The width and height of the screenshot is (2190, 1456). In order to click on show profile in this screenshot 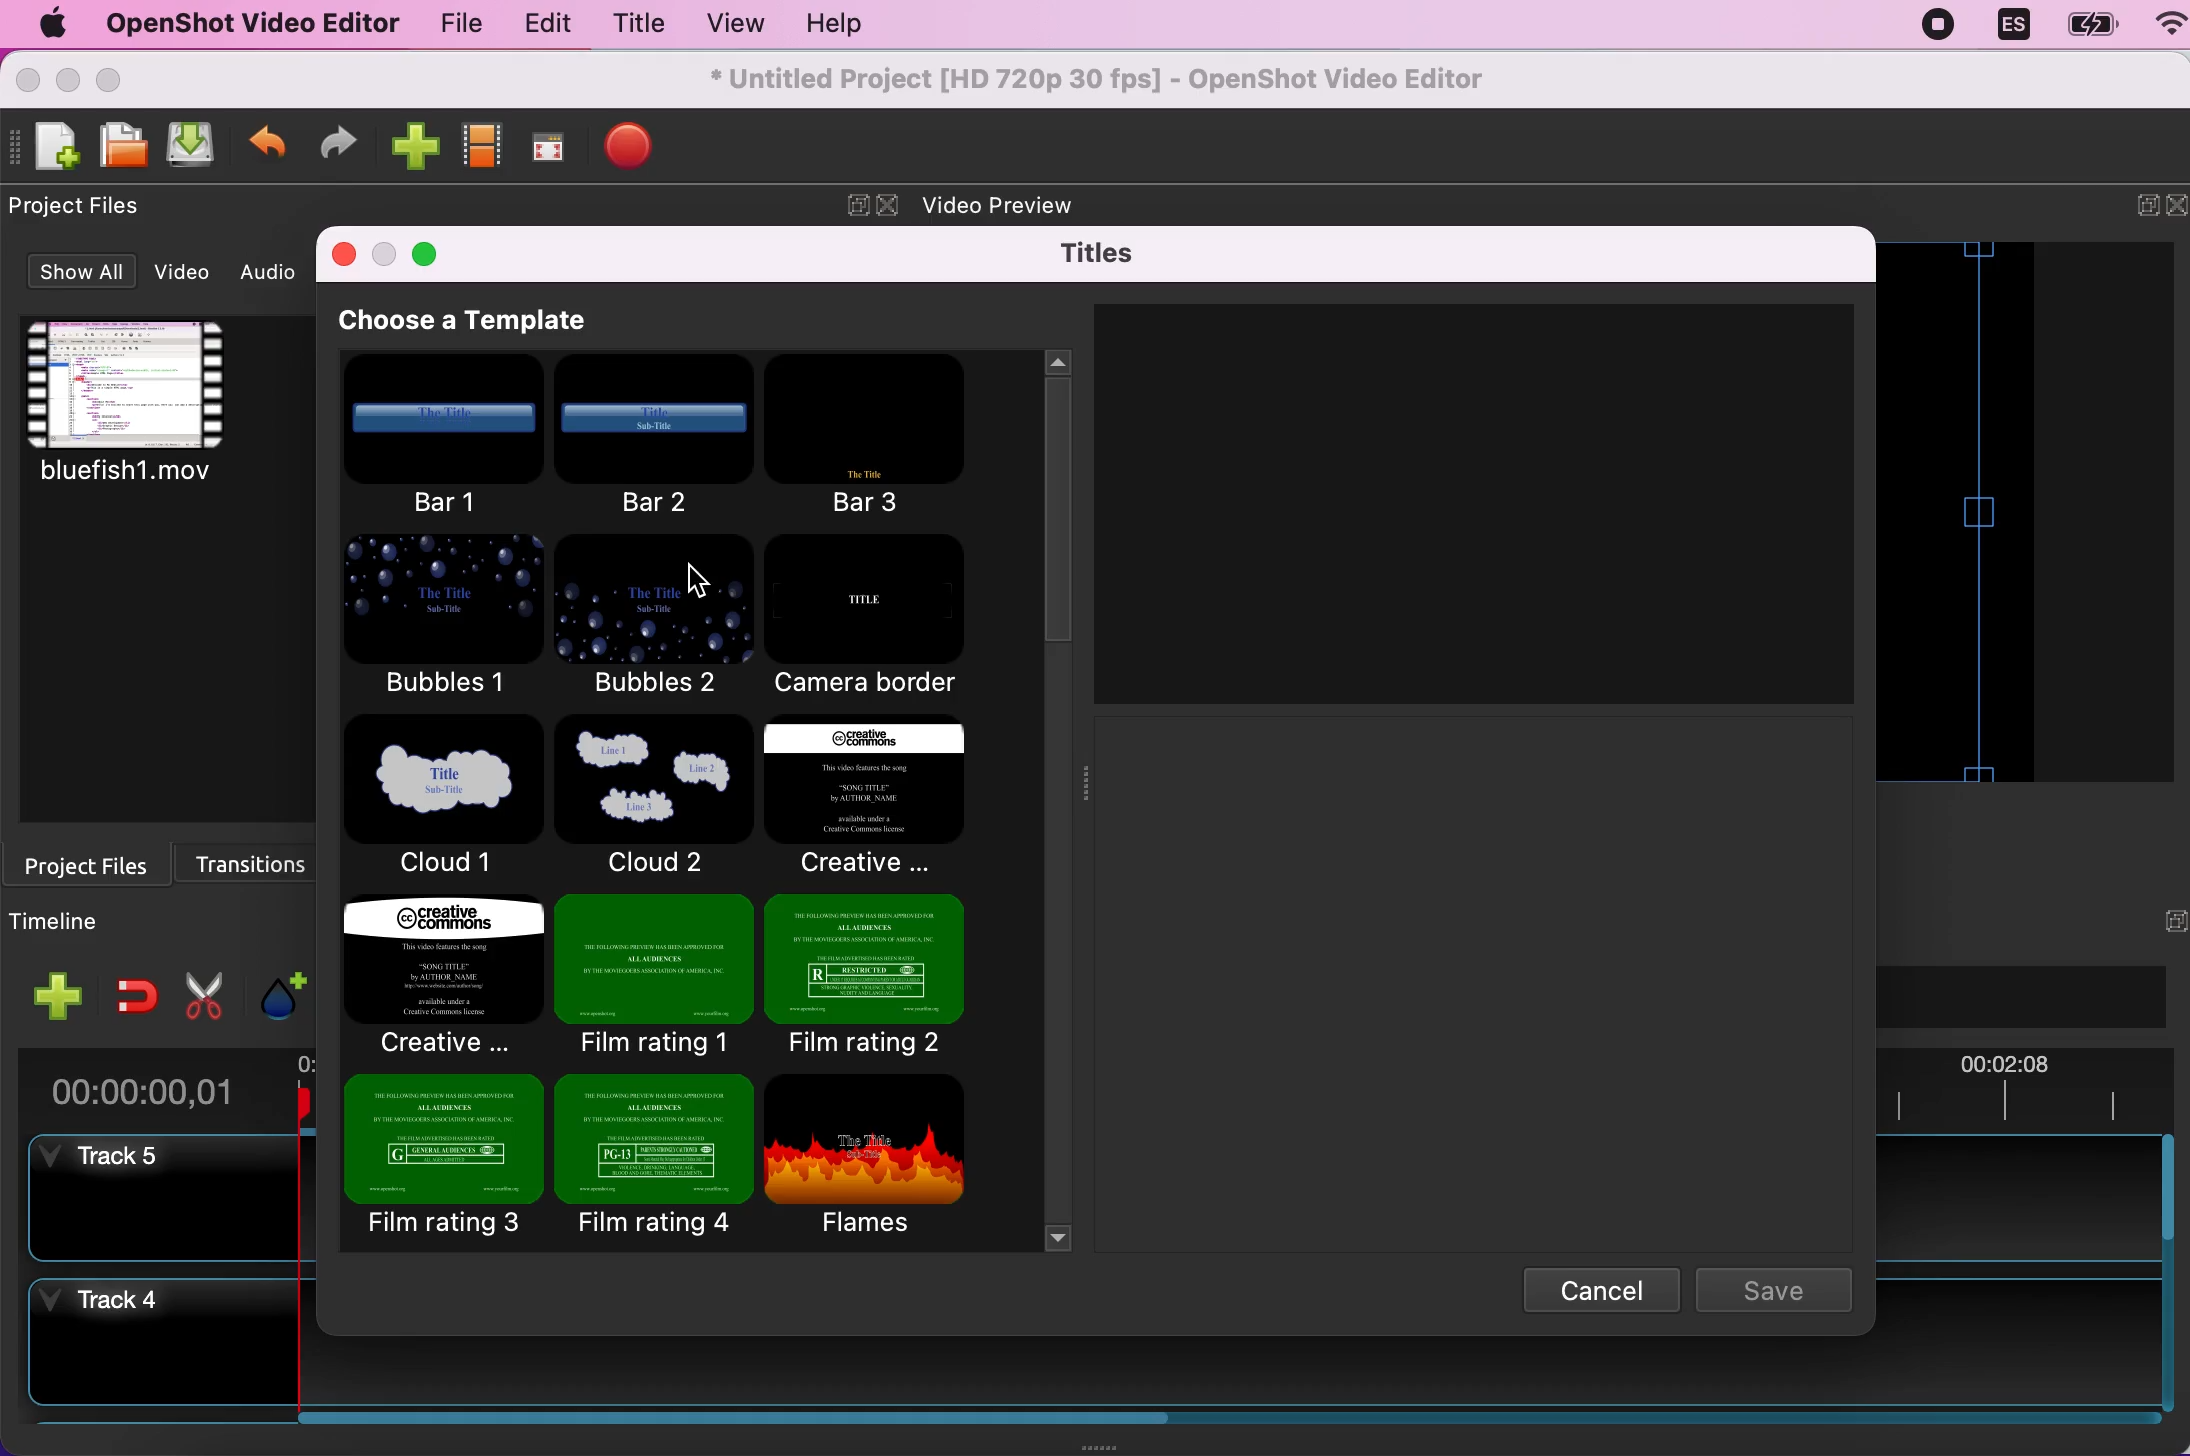, I will do `click(479, 152)`.